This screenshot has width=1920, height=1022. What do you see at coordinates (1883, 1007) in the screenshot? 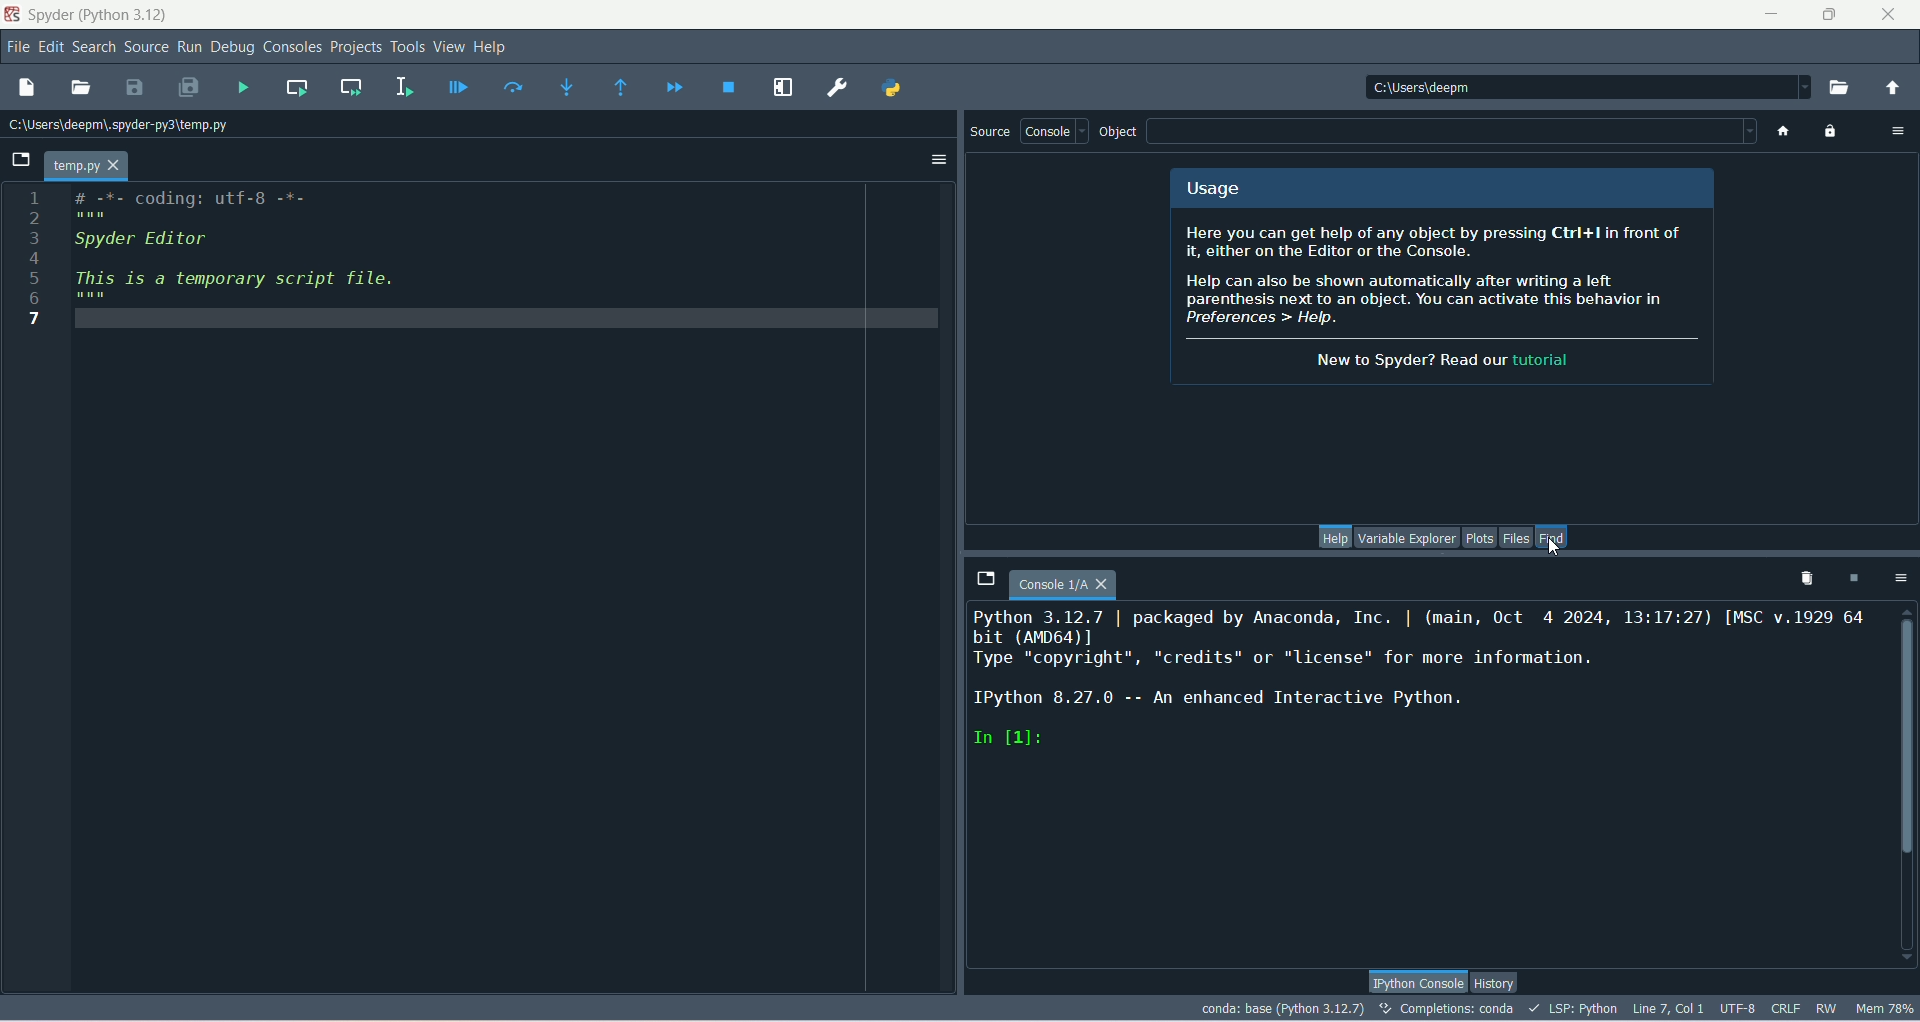
I see `Mem` at bounding box center [1883, 1007].